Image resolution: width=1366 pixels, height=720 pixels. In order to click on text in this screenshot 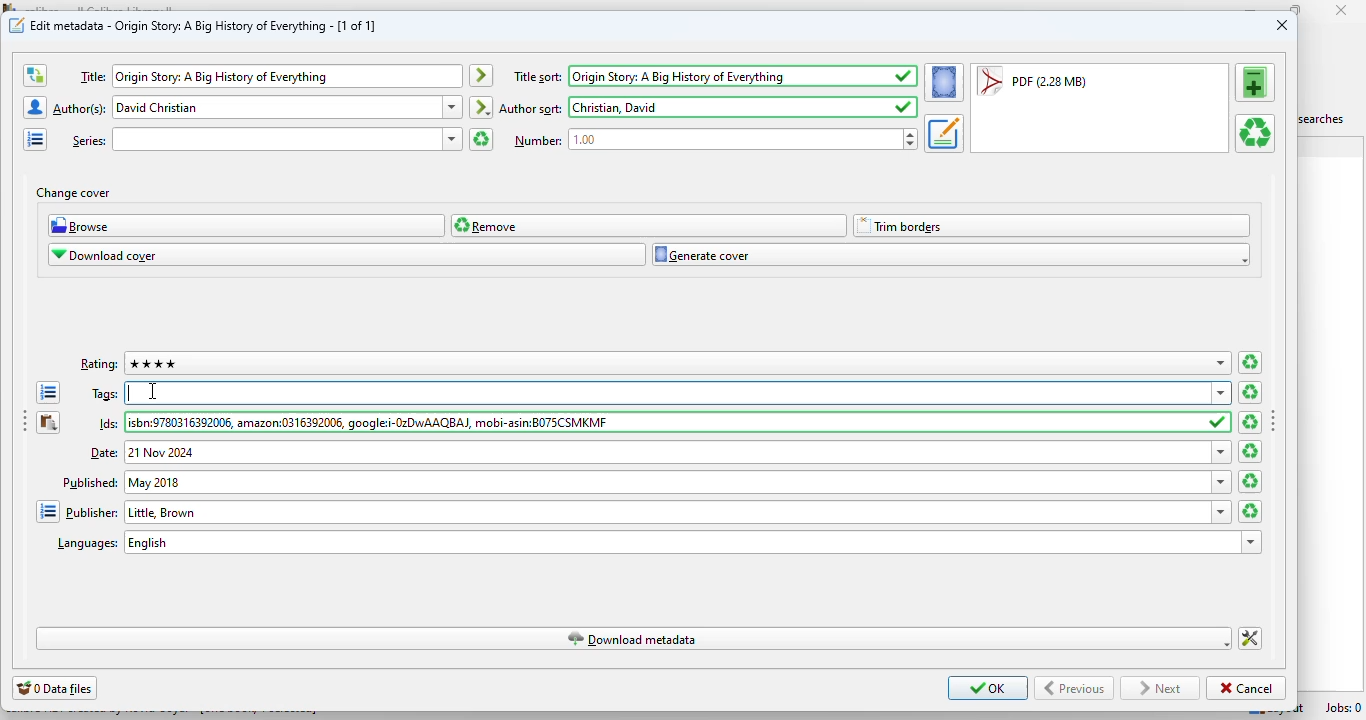, I will do `click(89, 481)`.